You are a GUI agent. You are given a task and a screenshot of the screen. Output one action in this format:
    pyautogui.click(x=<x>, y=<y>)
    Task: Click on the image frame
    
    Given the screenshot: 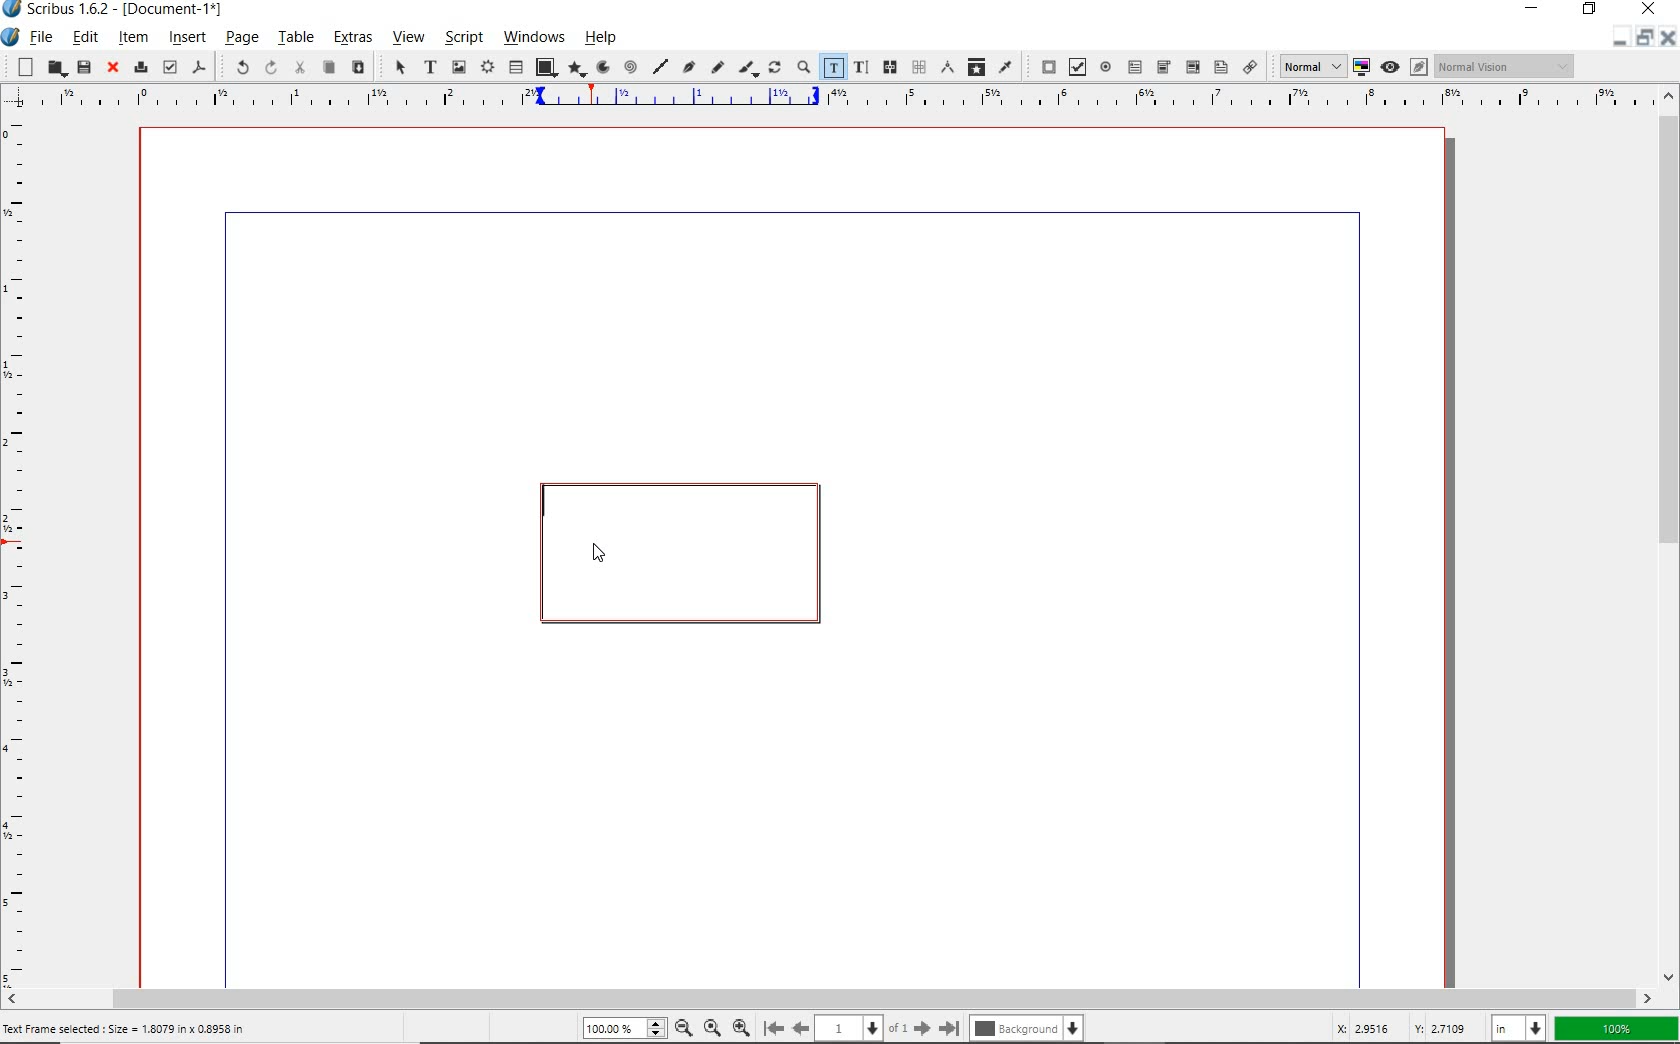 What is the action you would take?
    pyautogui.click(x=458, y=66)
    